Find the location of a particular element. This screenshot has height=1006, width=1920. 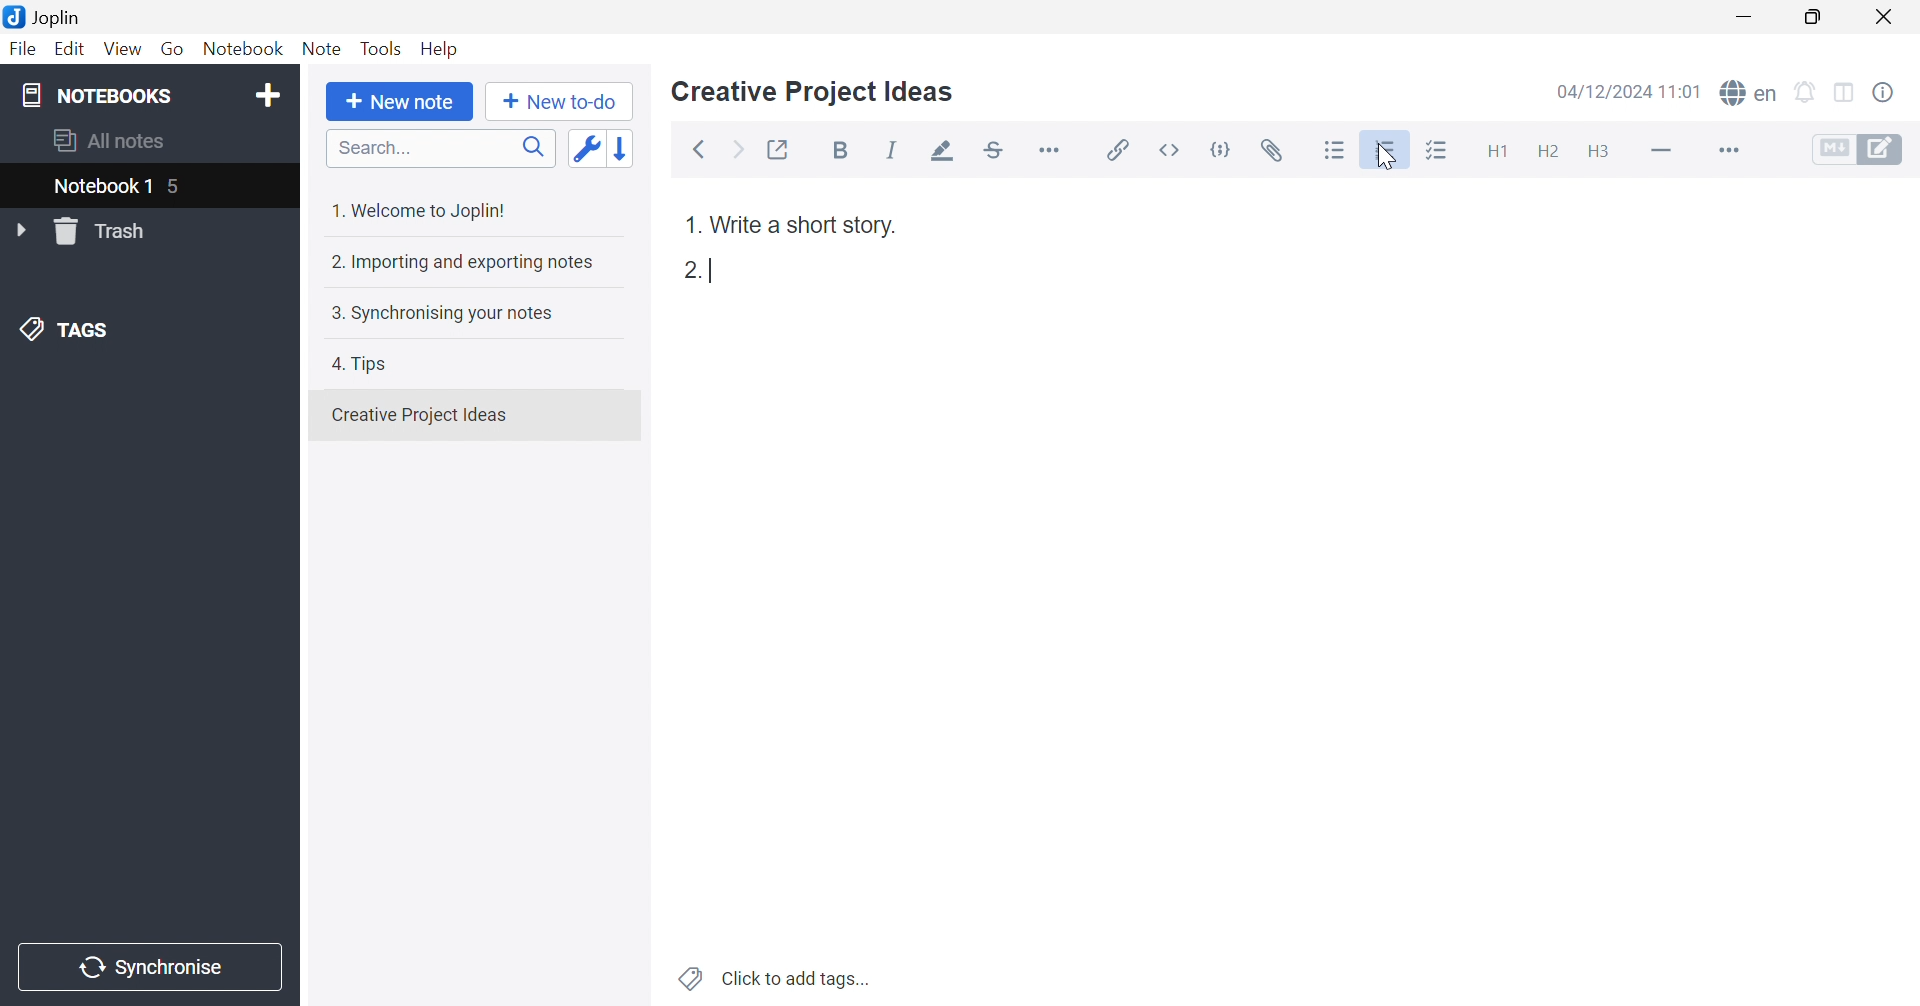

Note is located at coordinates (320, 50).